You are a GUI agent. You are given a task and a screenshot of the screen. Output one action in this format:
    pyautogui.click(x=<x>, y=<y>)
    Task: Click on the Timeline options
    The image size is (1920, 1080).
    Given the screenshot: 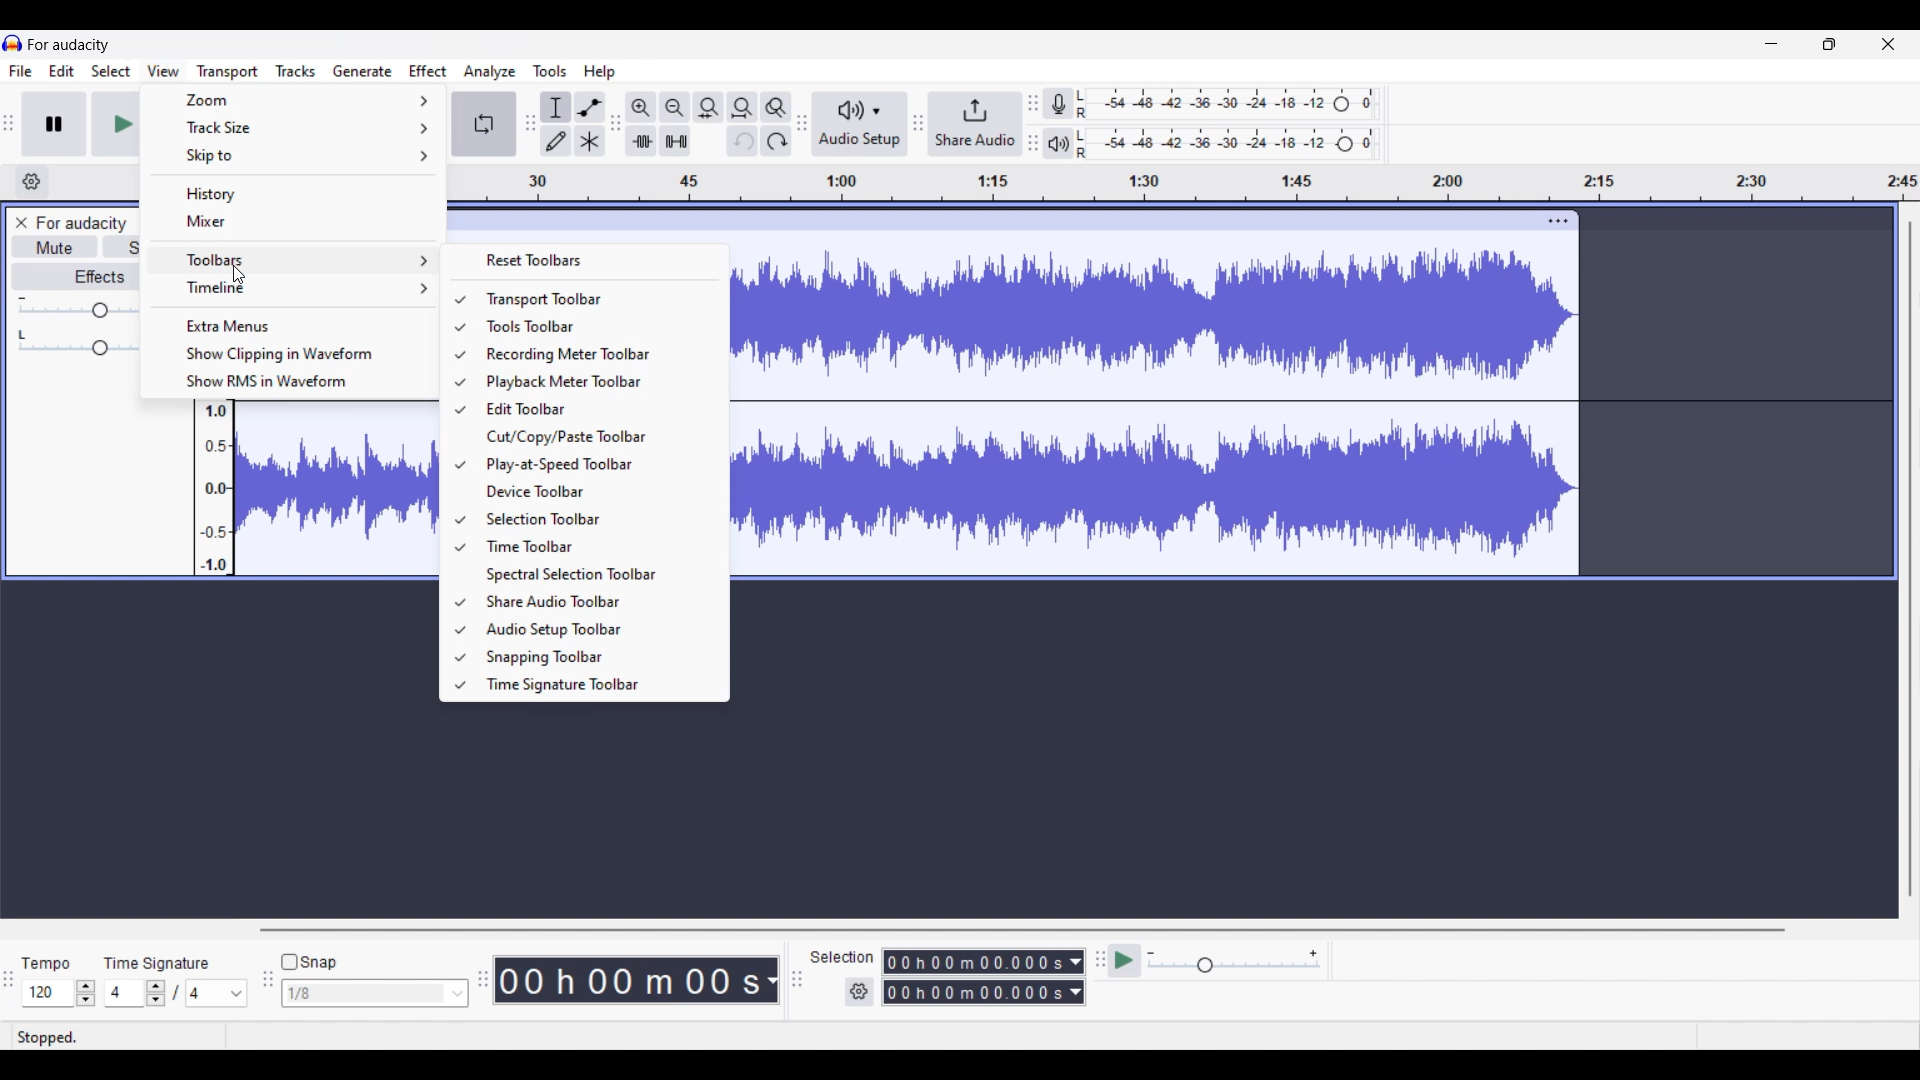 What is the action you would take?
    pyautogui.click(x=290, y=289)
    